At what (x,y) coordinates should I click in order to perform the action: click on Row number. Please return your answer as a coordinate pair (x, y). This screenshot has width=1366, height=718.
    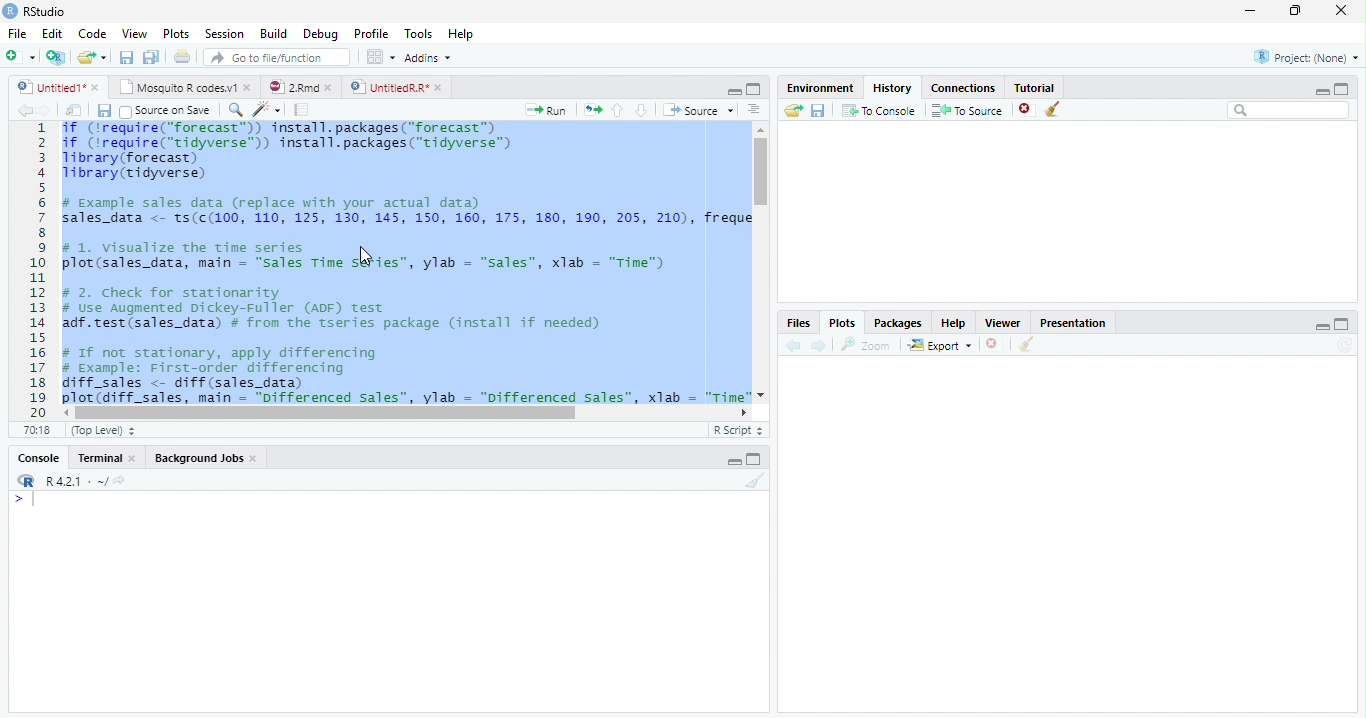
    Looking at the image, I should click on (32, 269).